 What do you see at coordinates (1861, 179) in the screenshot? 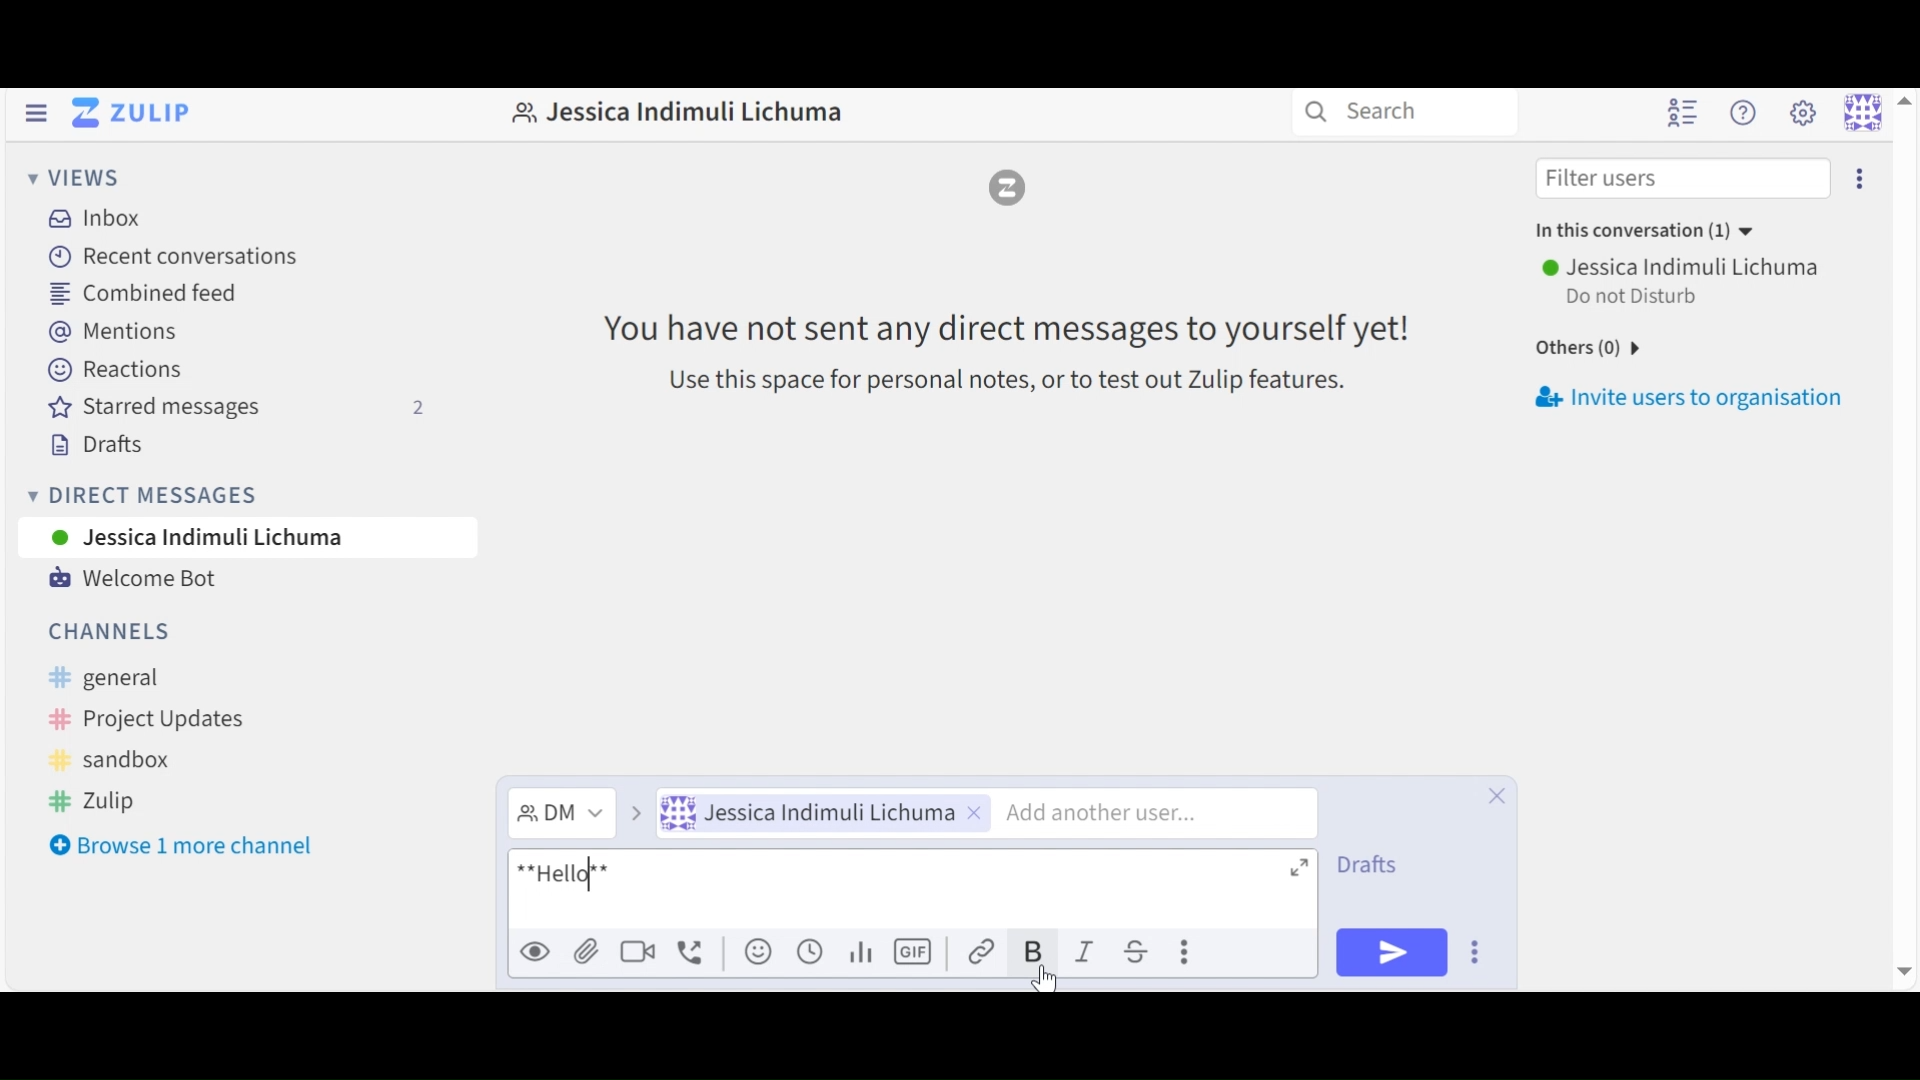
I see `more options` at bounding box center [1861, 179].